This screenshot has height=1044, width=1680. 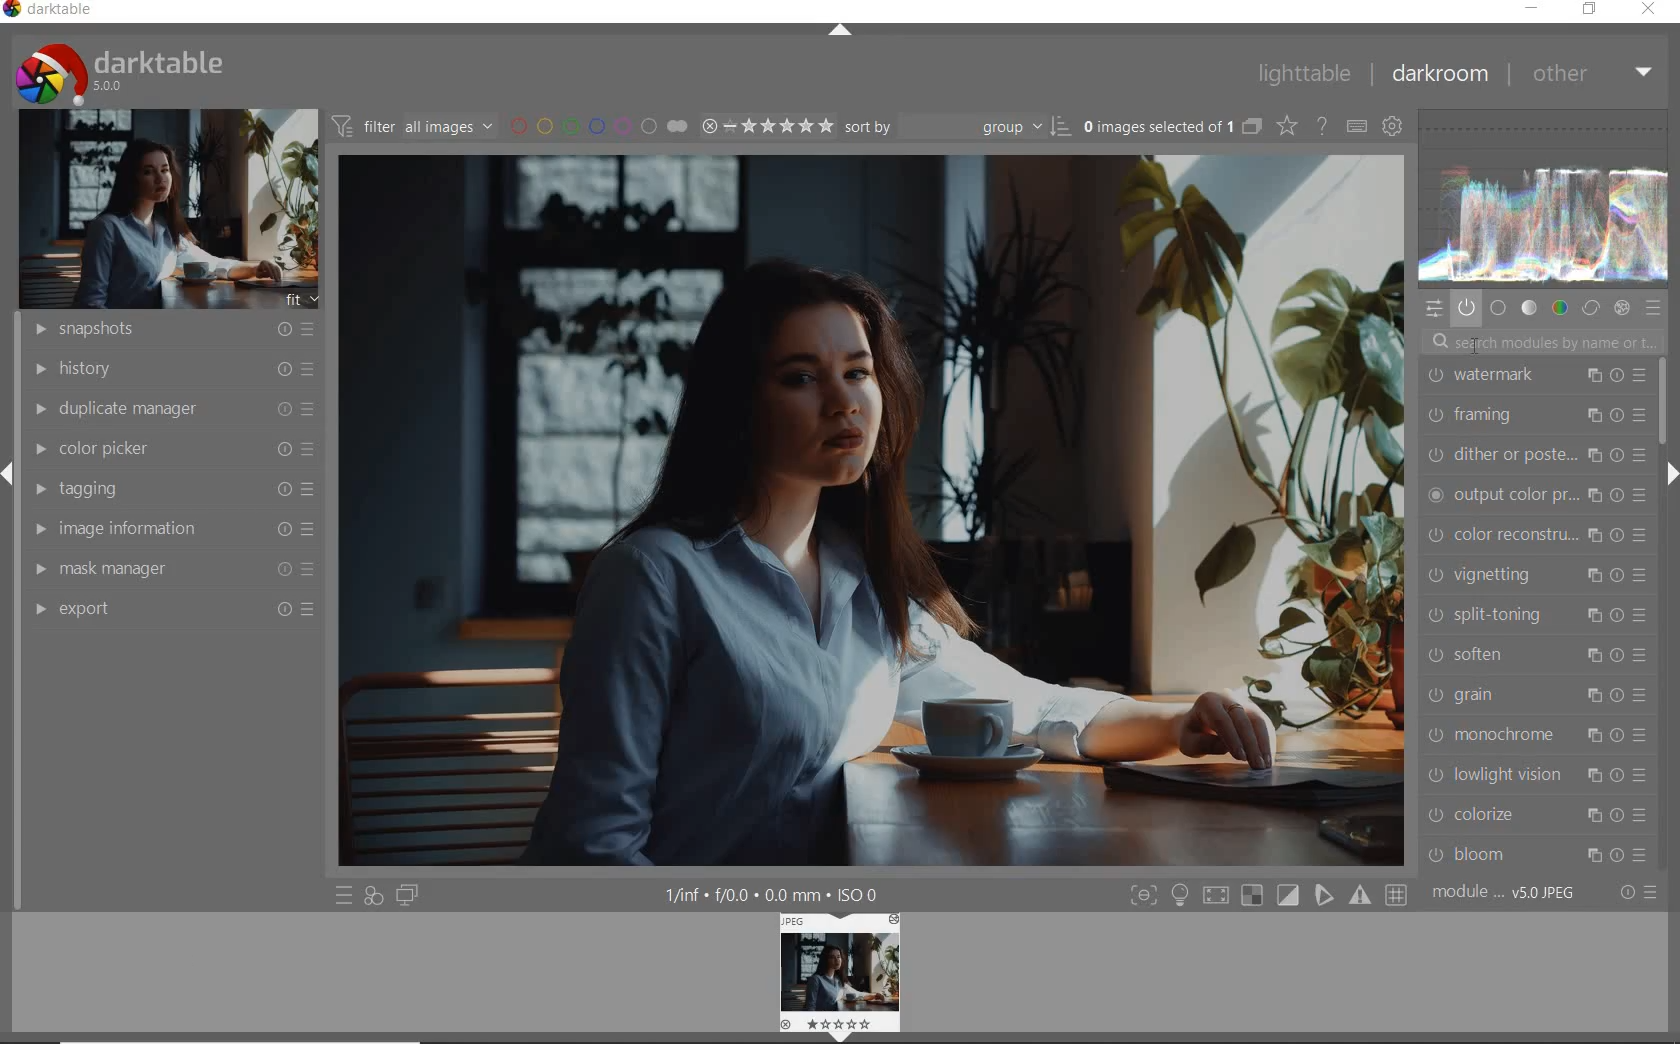 I want to click on scrollbar, so click(x=1668, y=399).